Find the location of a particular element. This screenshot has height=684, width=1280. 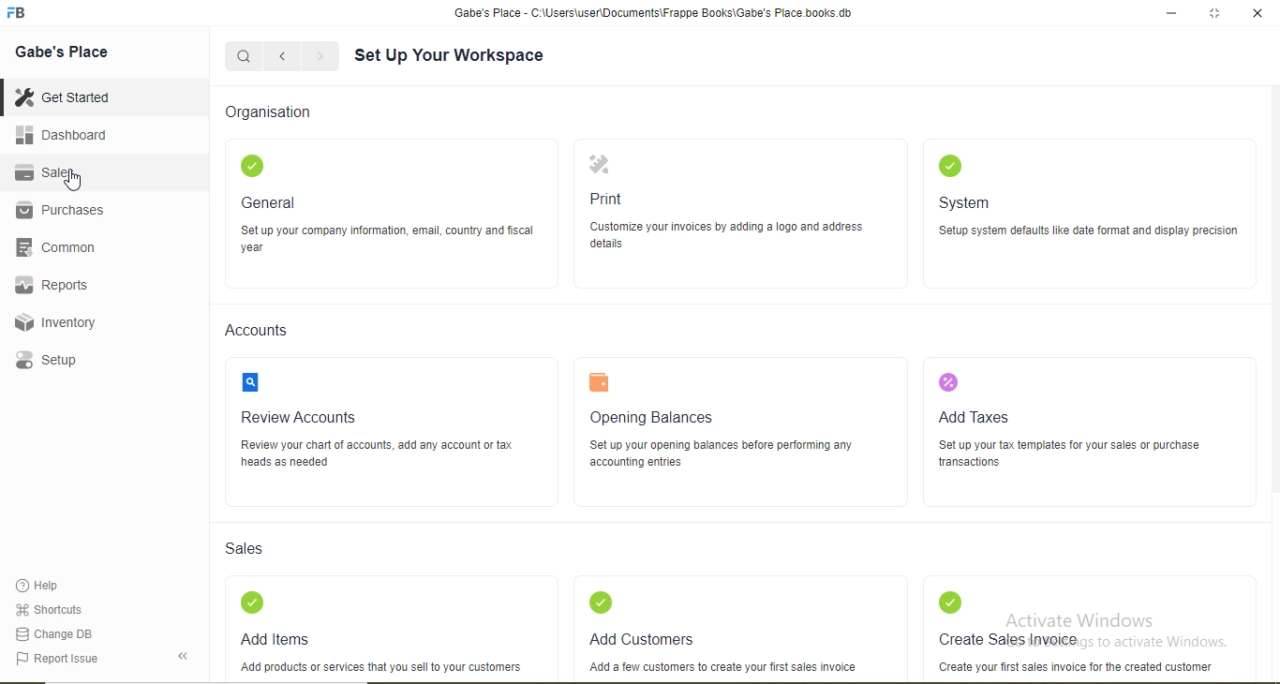

Review Accounts is located at coordinates (304, 416).